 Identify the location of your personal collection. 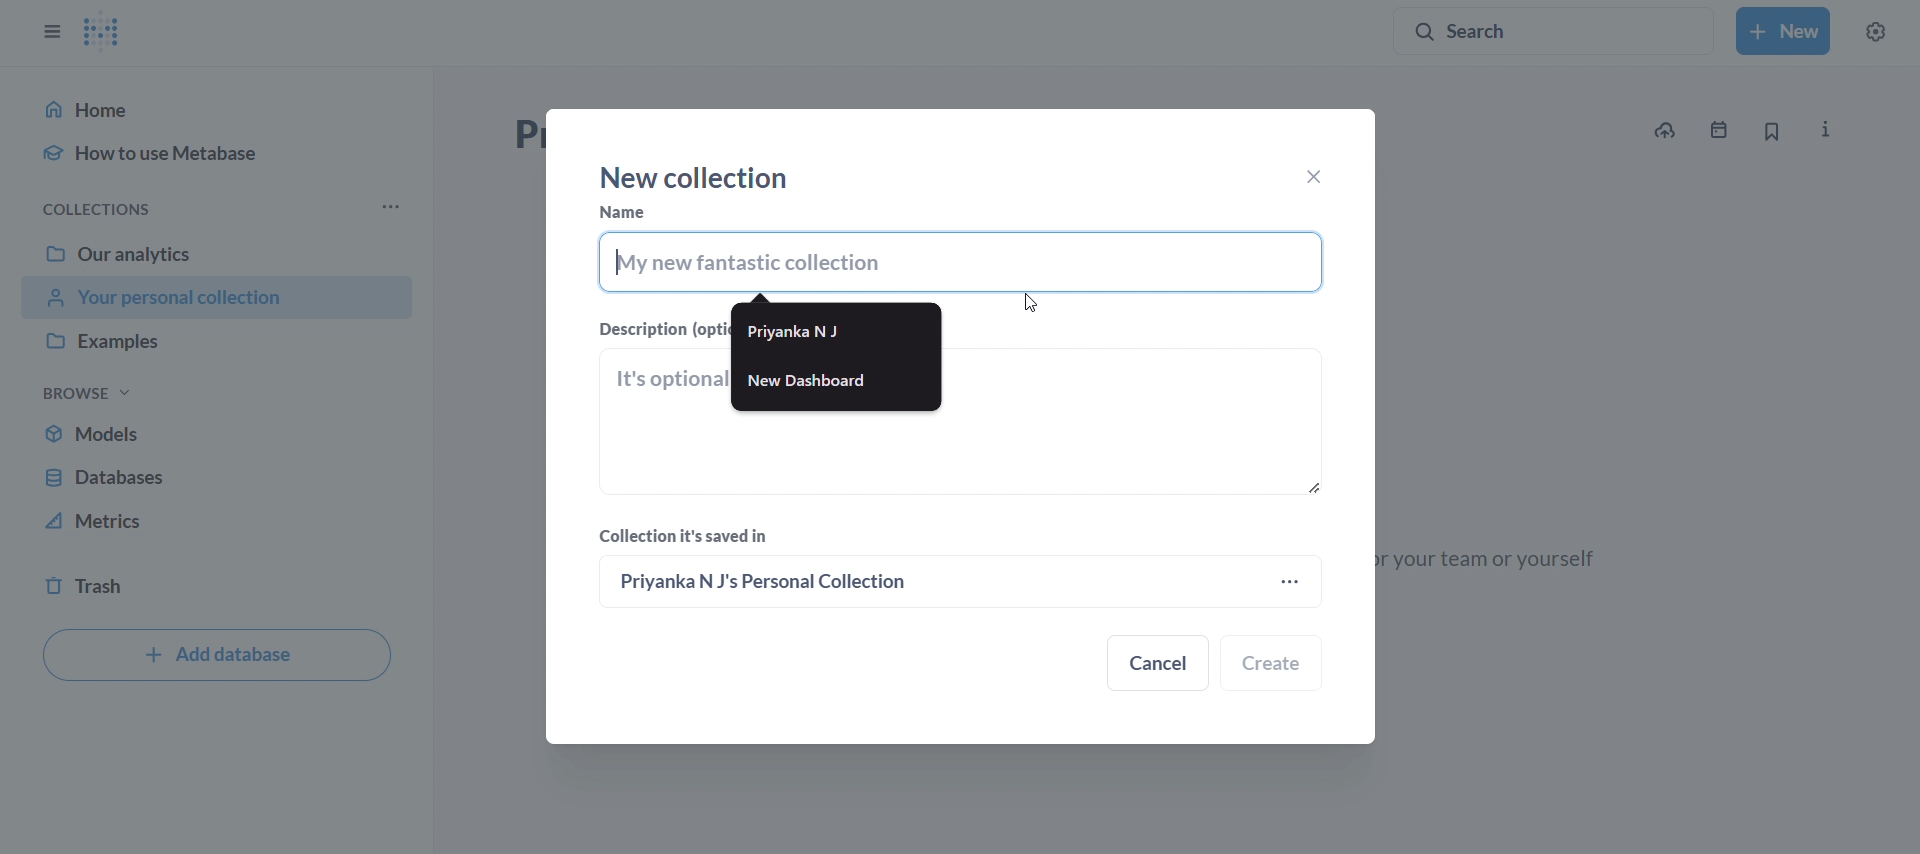
(217, 299).